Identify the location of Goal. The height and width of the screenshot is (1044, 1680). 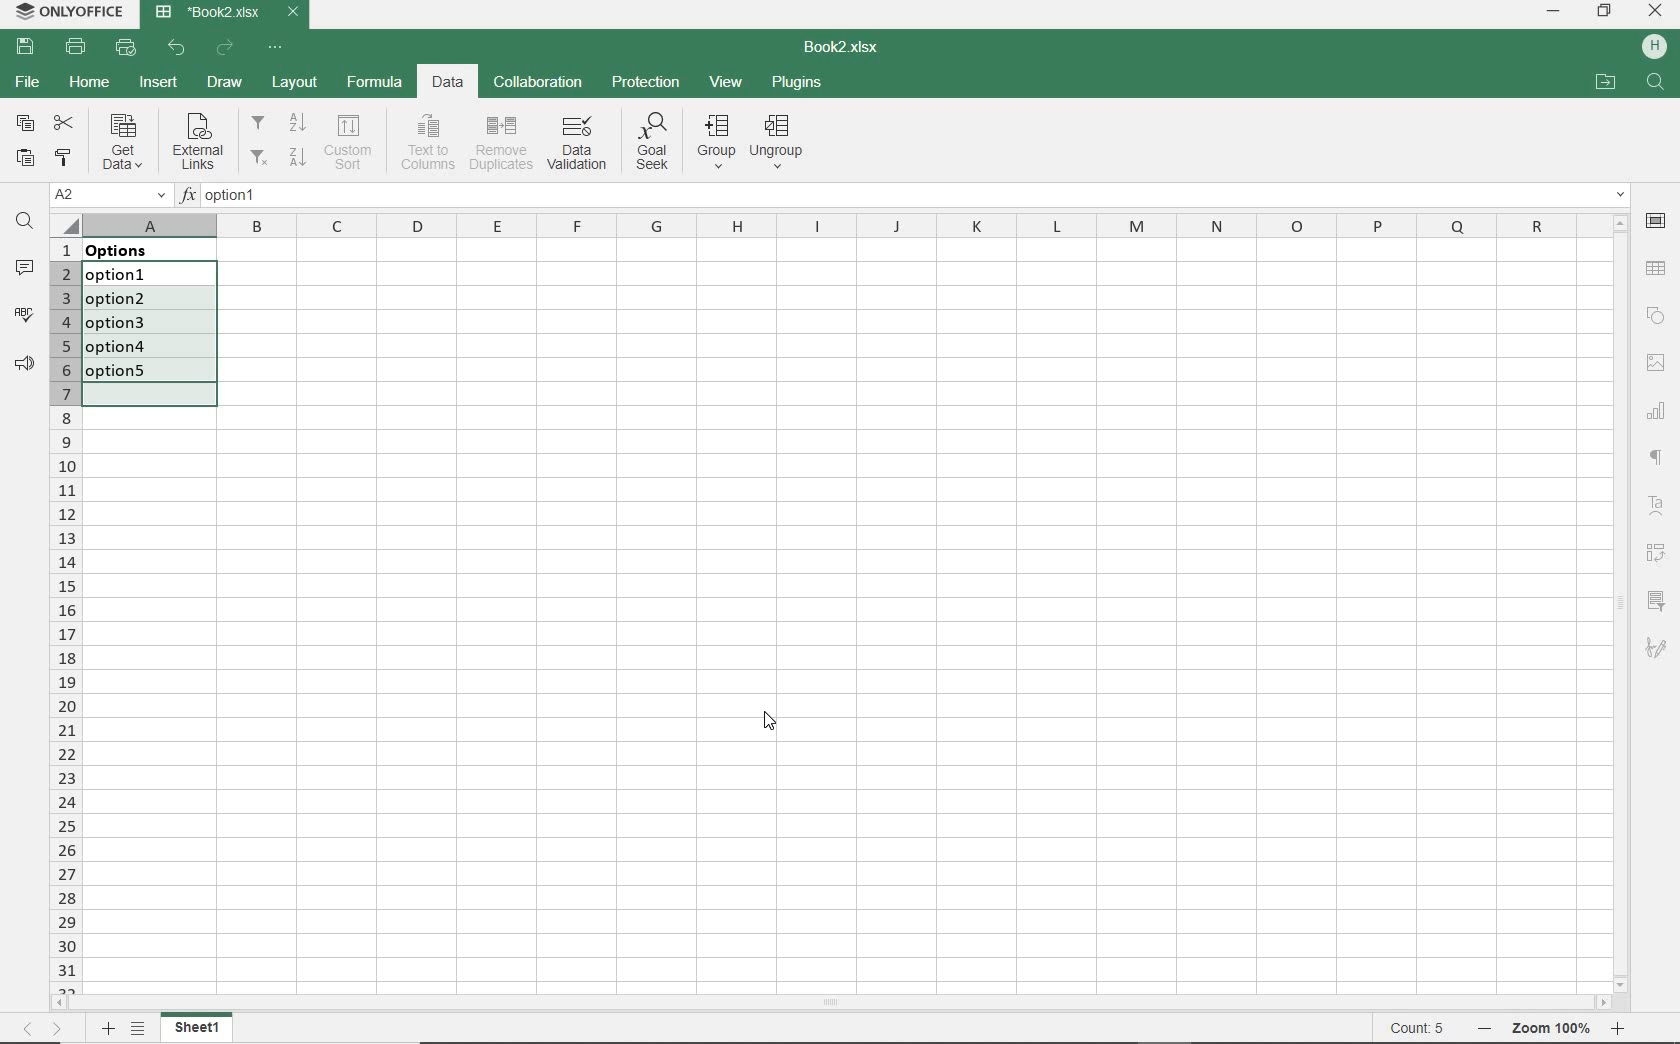
(649, 145).